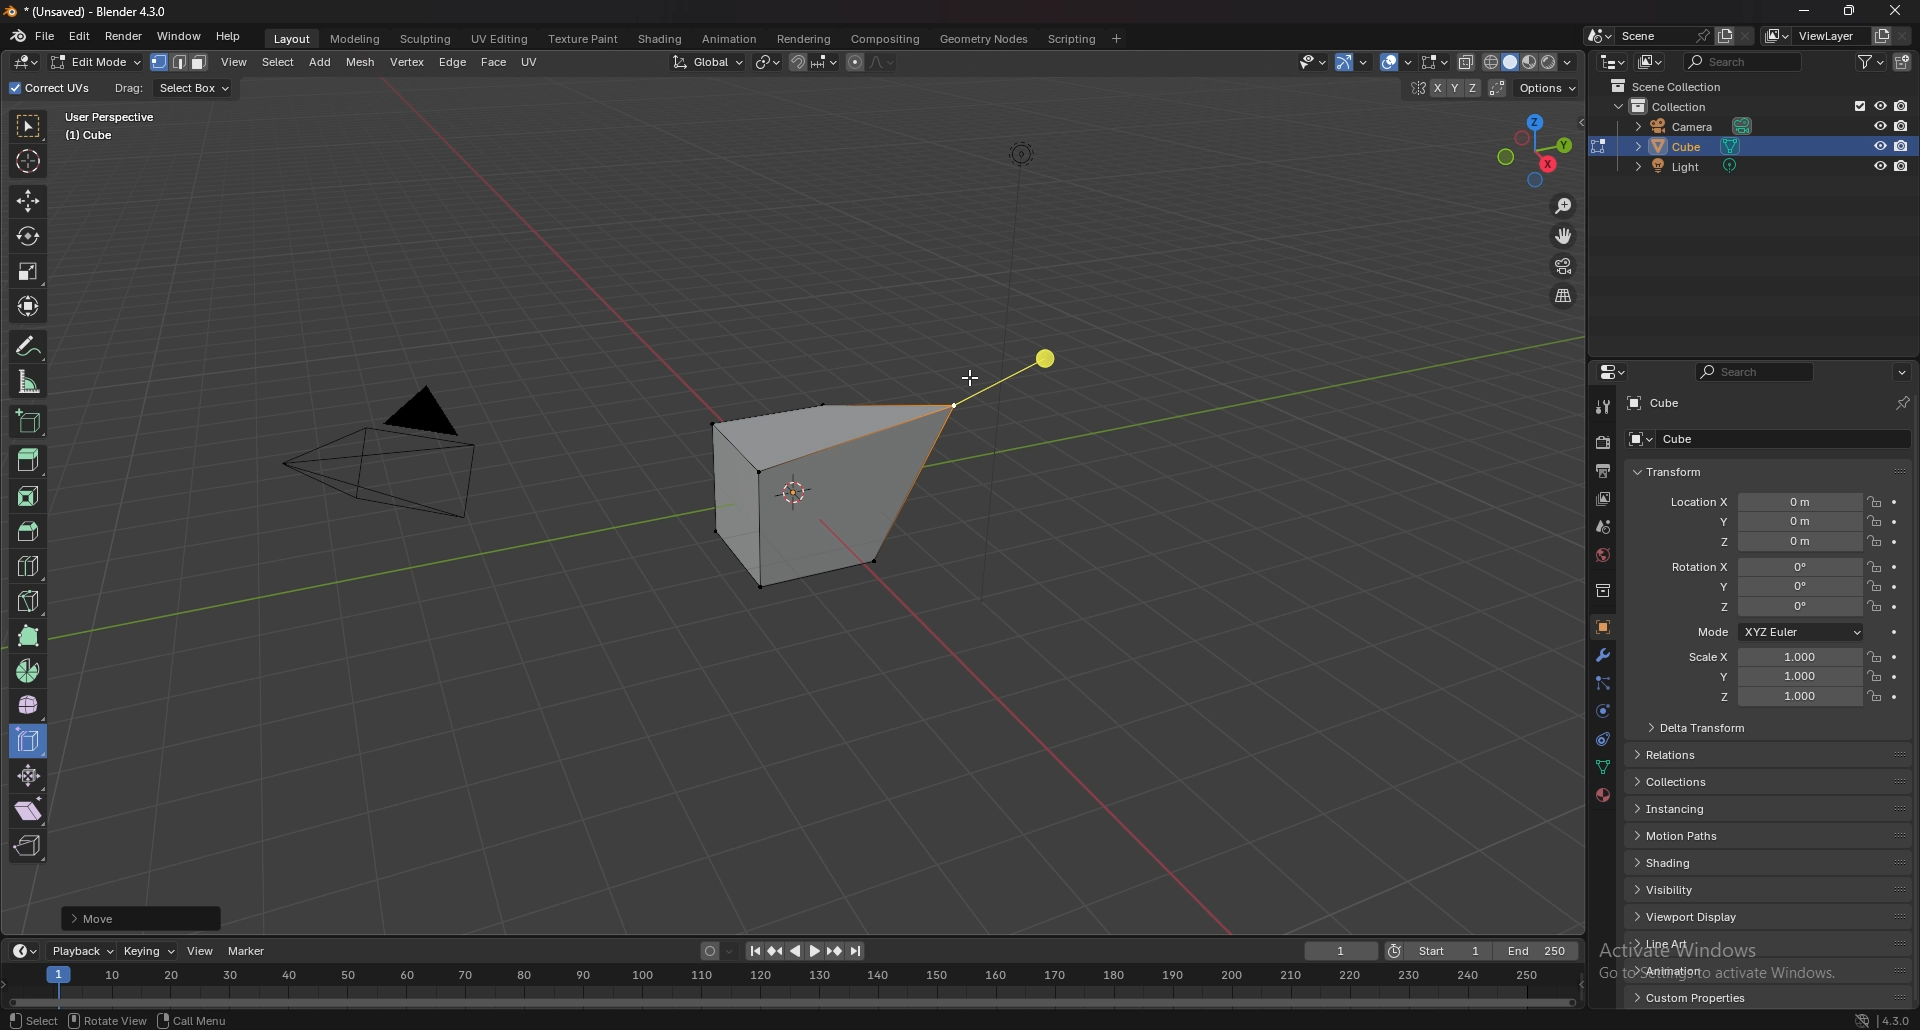 The image size is (1920, 1030). I want to click on cube, so click(839, 487).